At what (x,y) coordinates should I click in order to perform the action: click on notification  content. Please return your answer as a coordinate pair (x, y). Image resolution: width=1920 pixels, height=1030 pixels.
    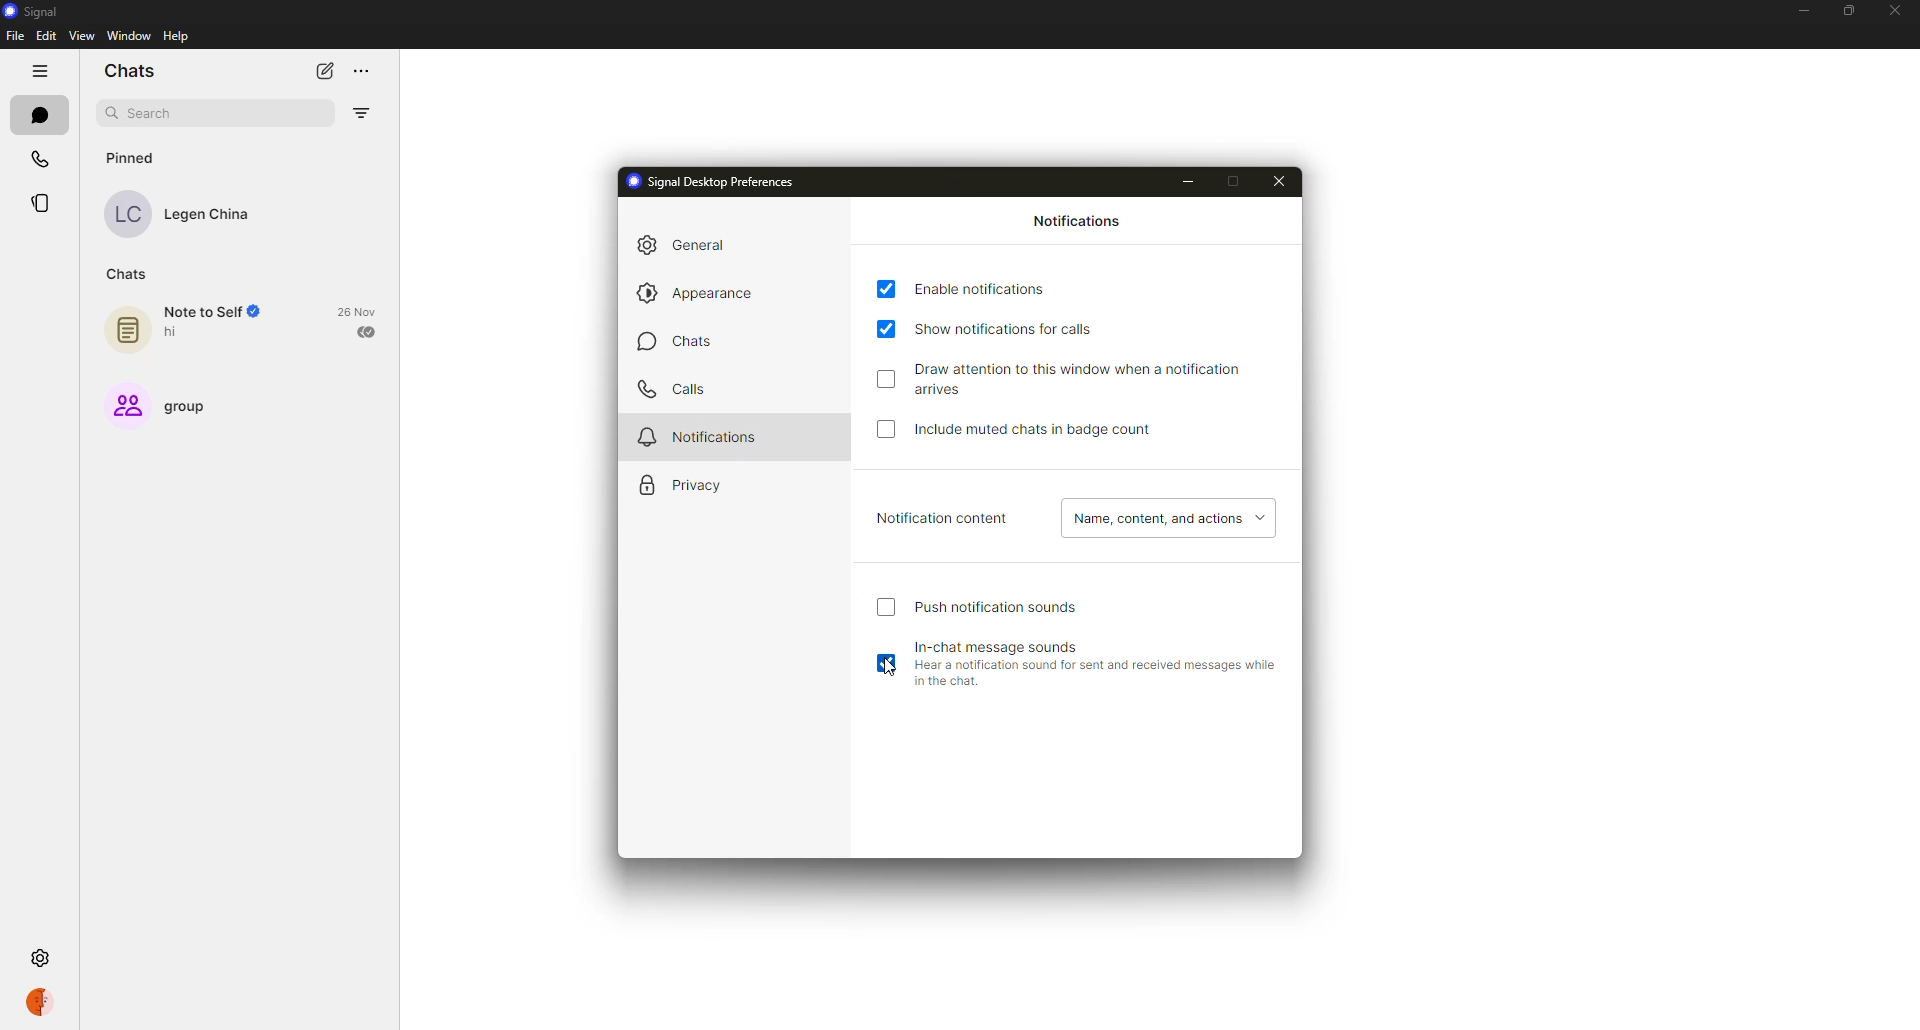
    Looking at the image, I should click on (942, 519).